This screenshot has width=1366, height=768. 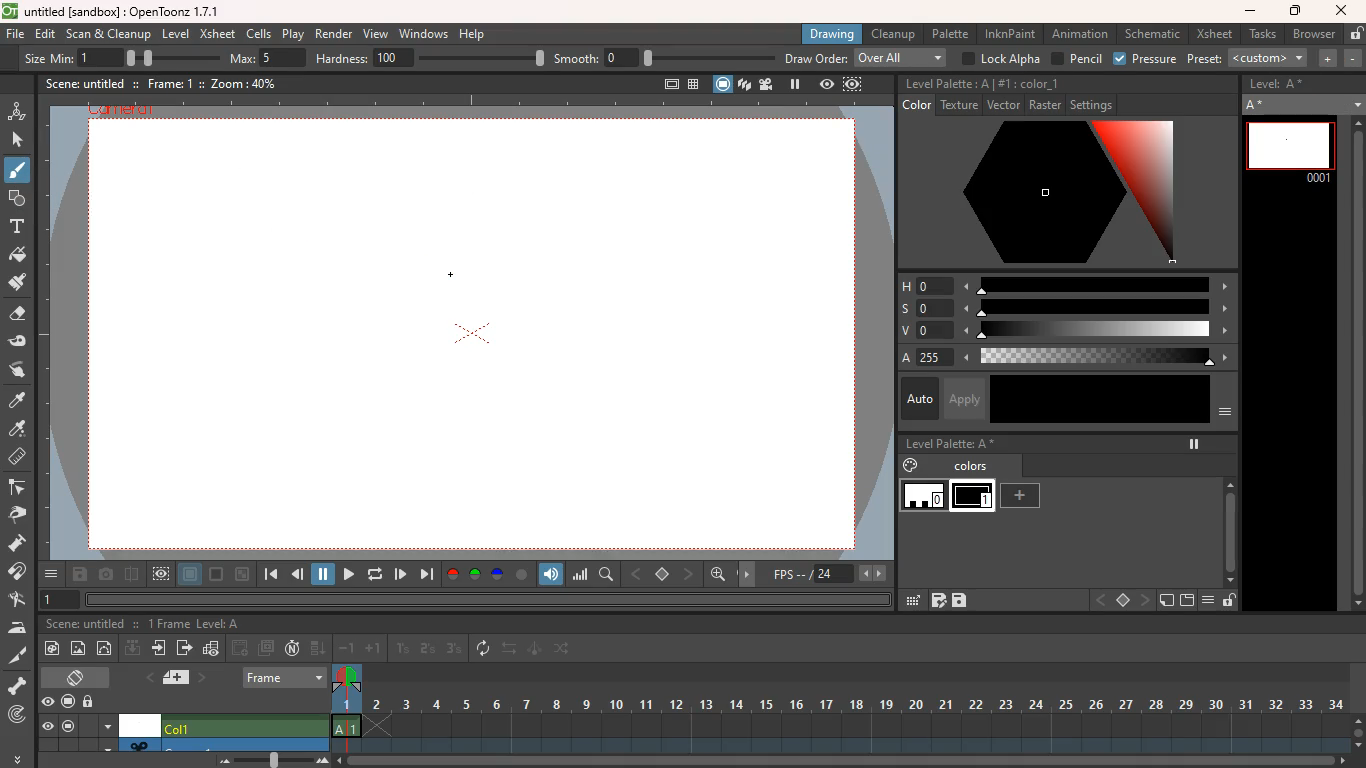 I want to click on menu, so click(x=1212, y=601).